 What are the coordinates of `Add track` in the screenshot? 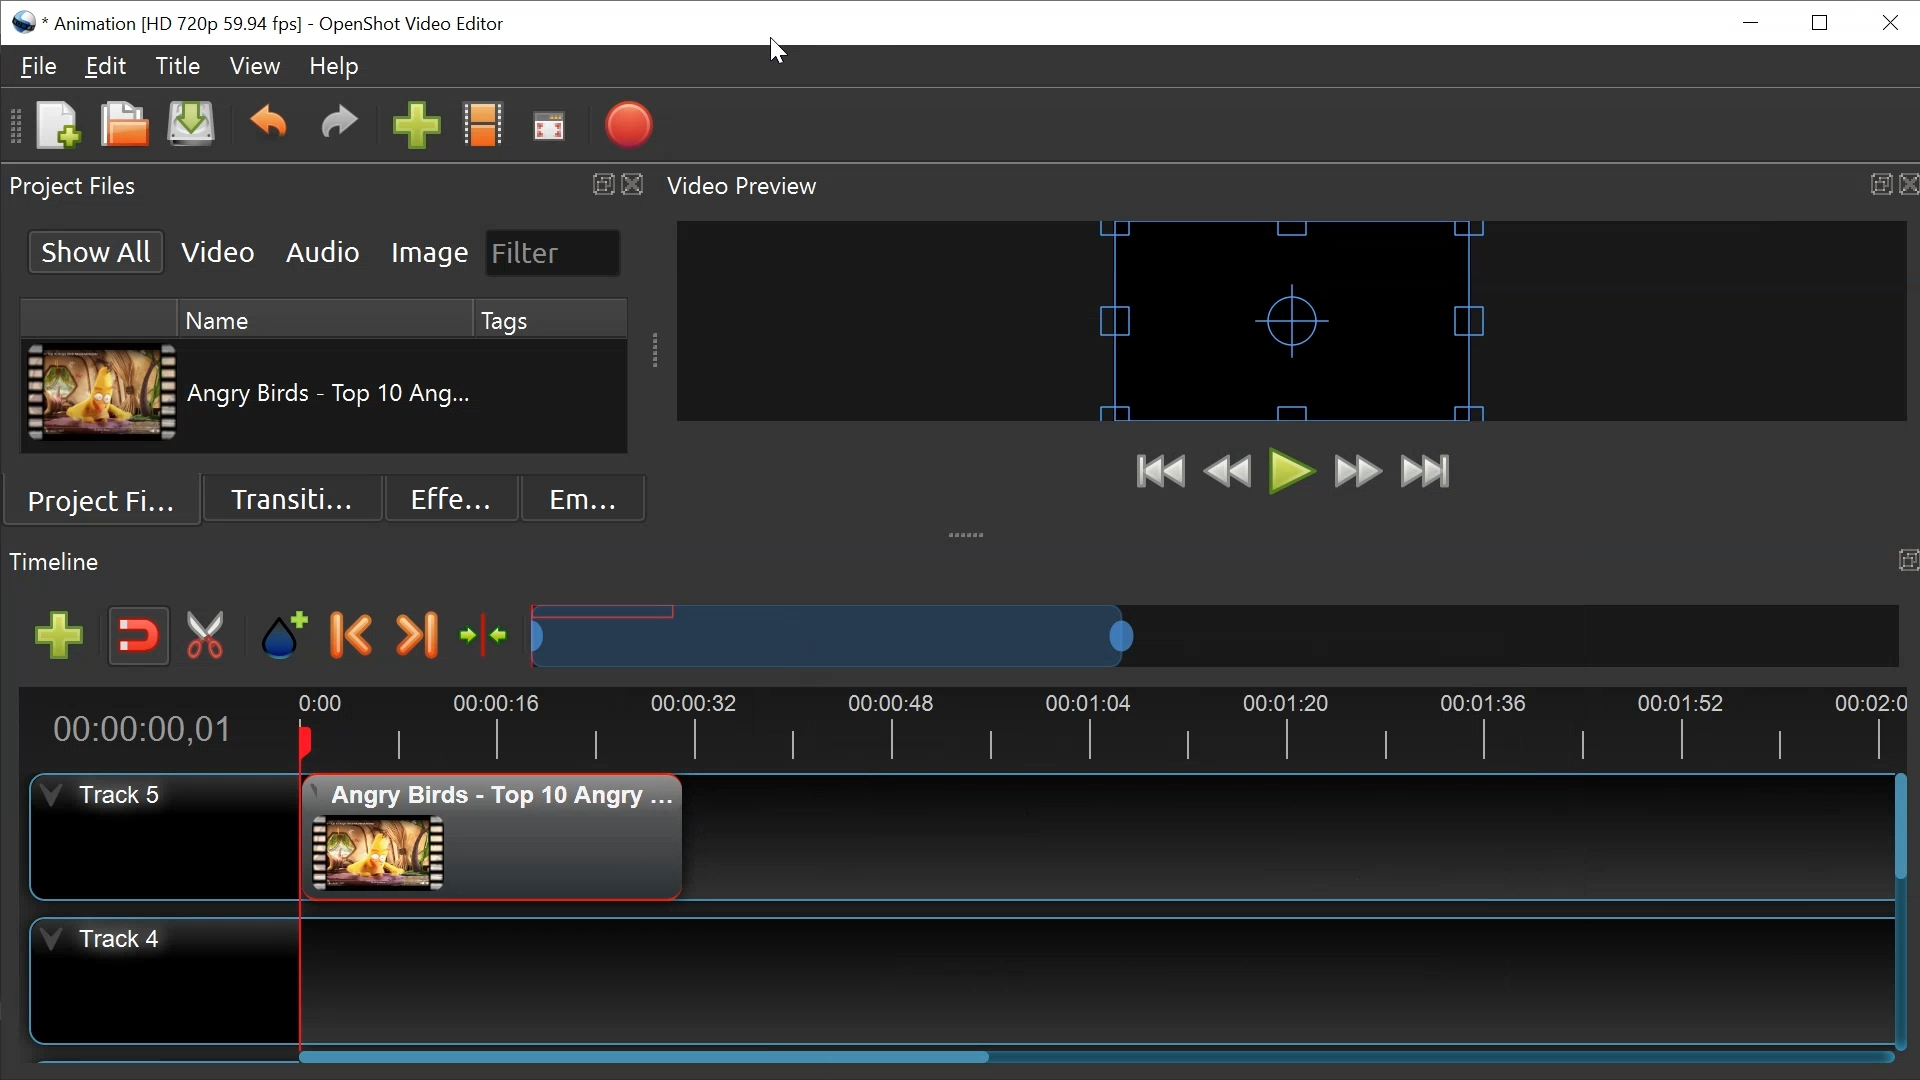 It's located at (58, 637).